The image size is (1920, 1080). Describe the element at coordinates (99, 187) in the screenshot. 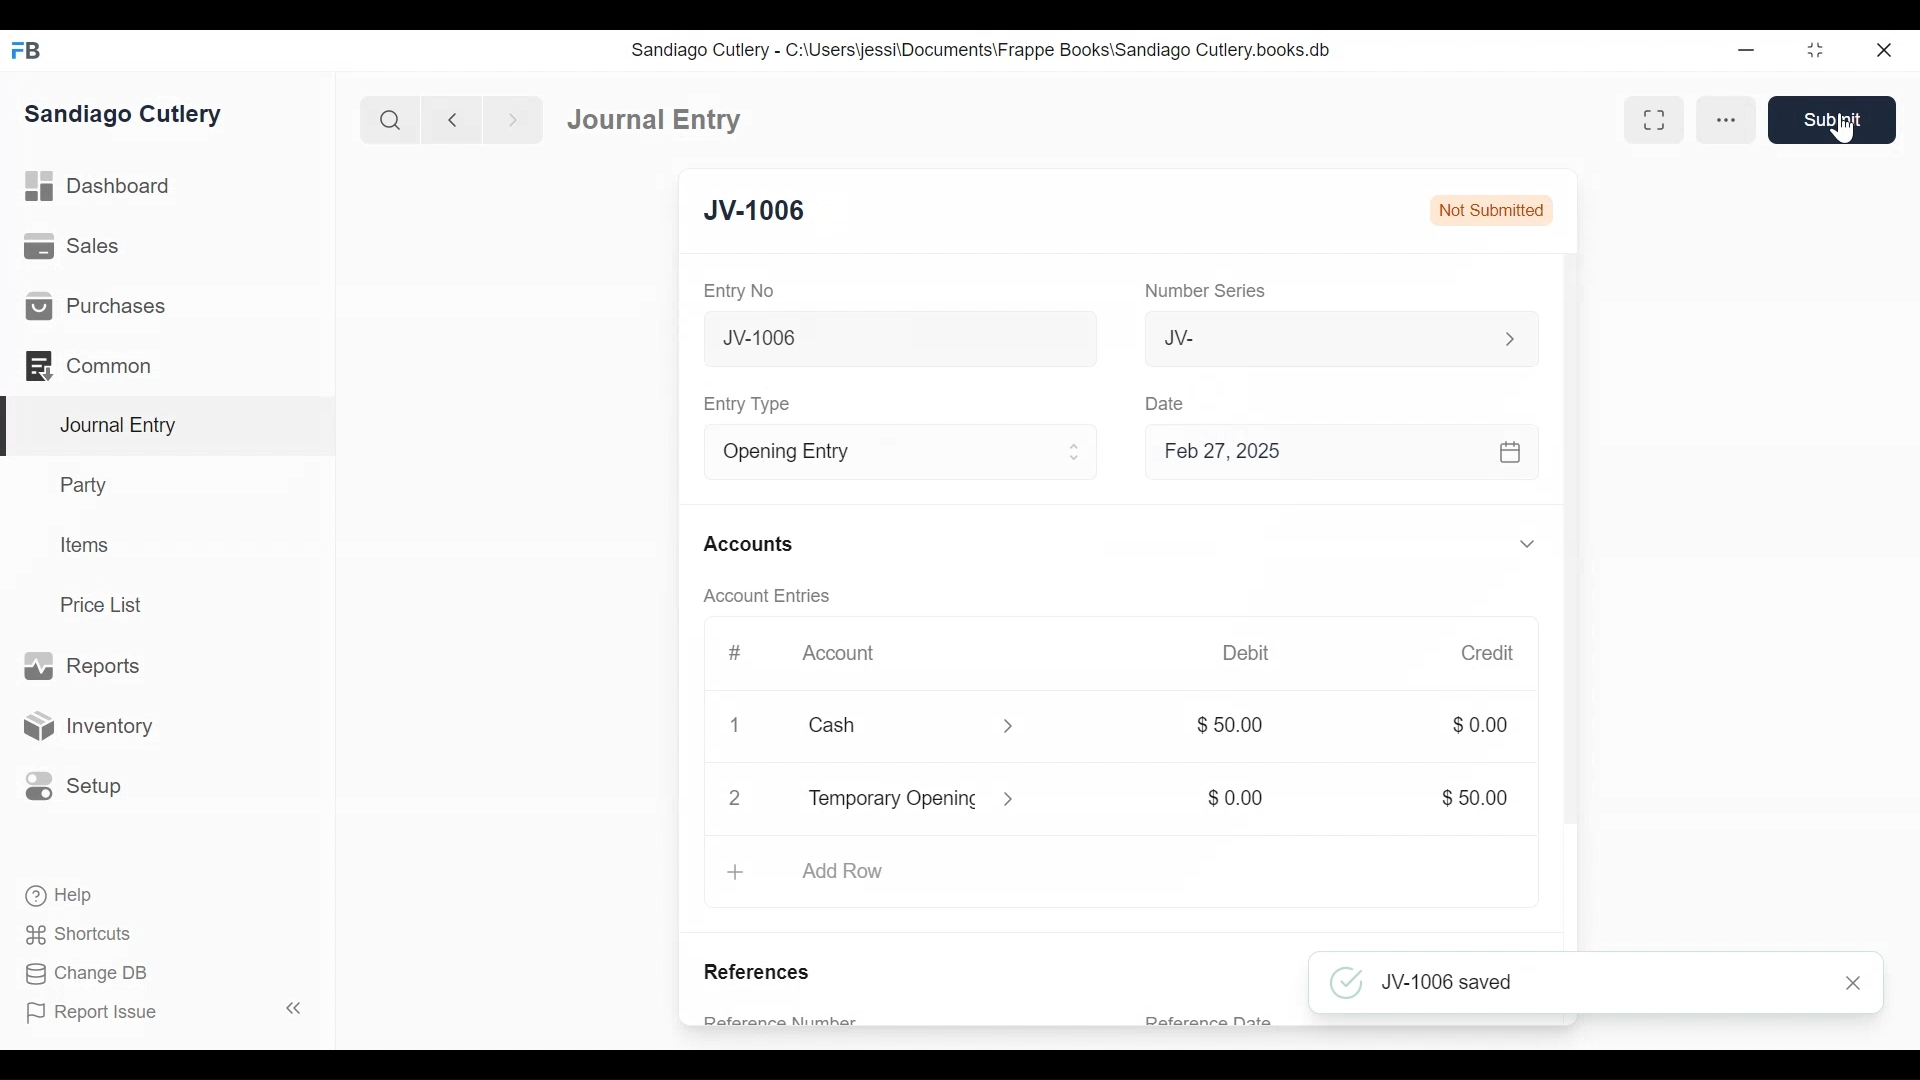

I see `Dashboard` at that location.